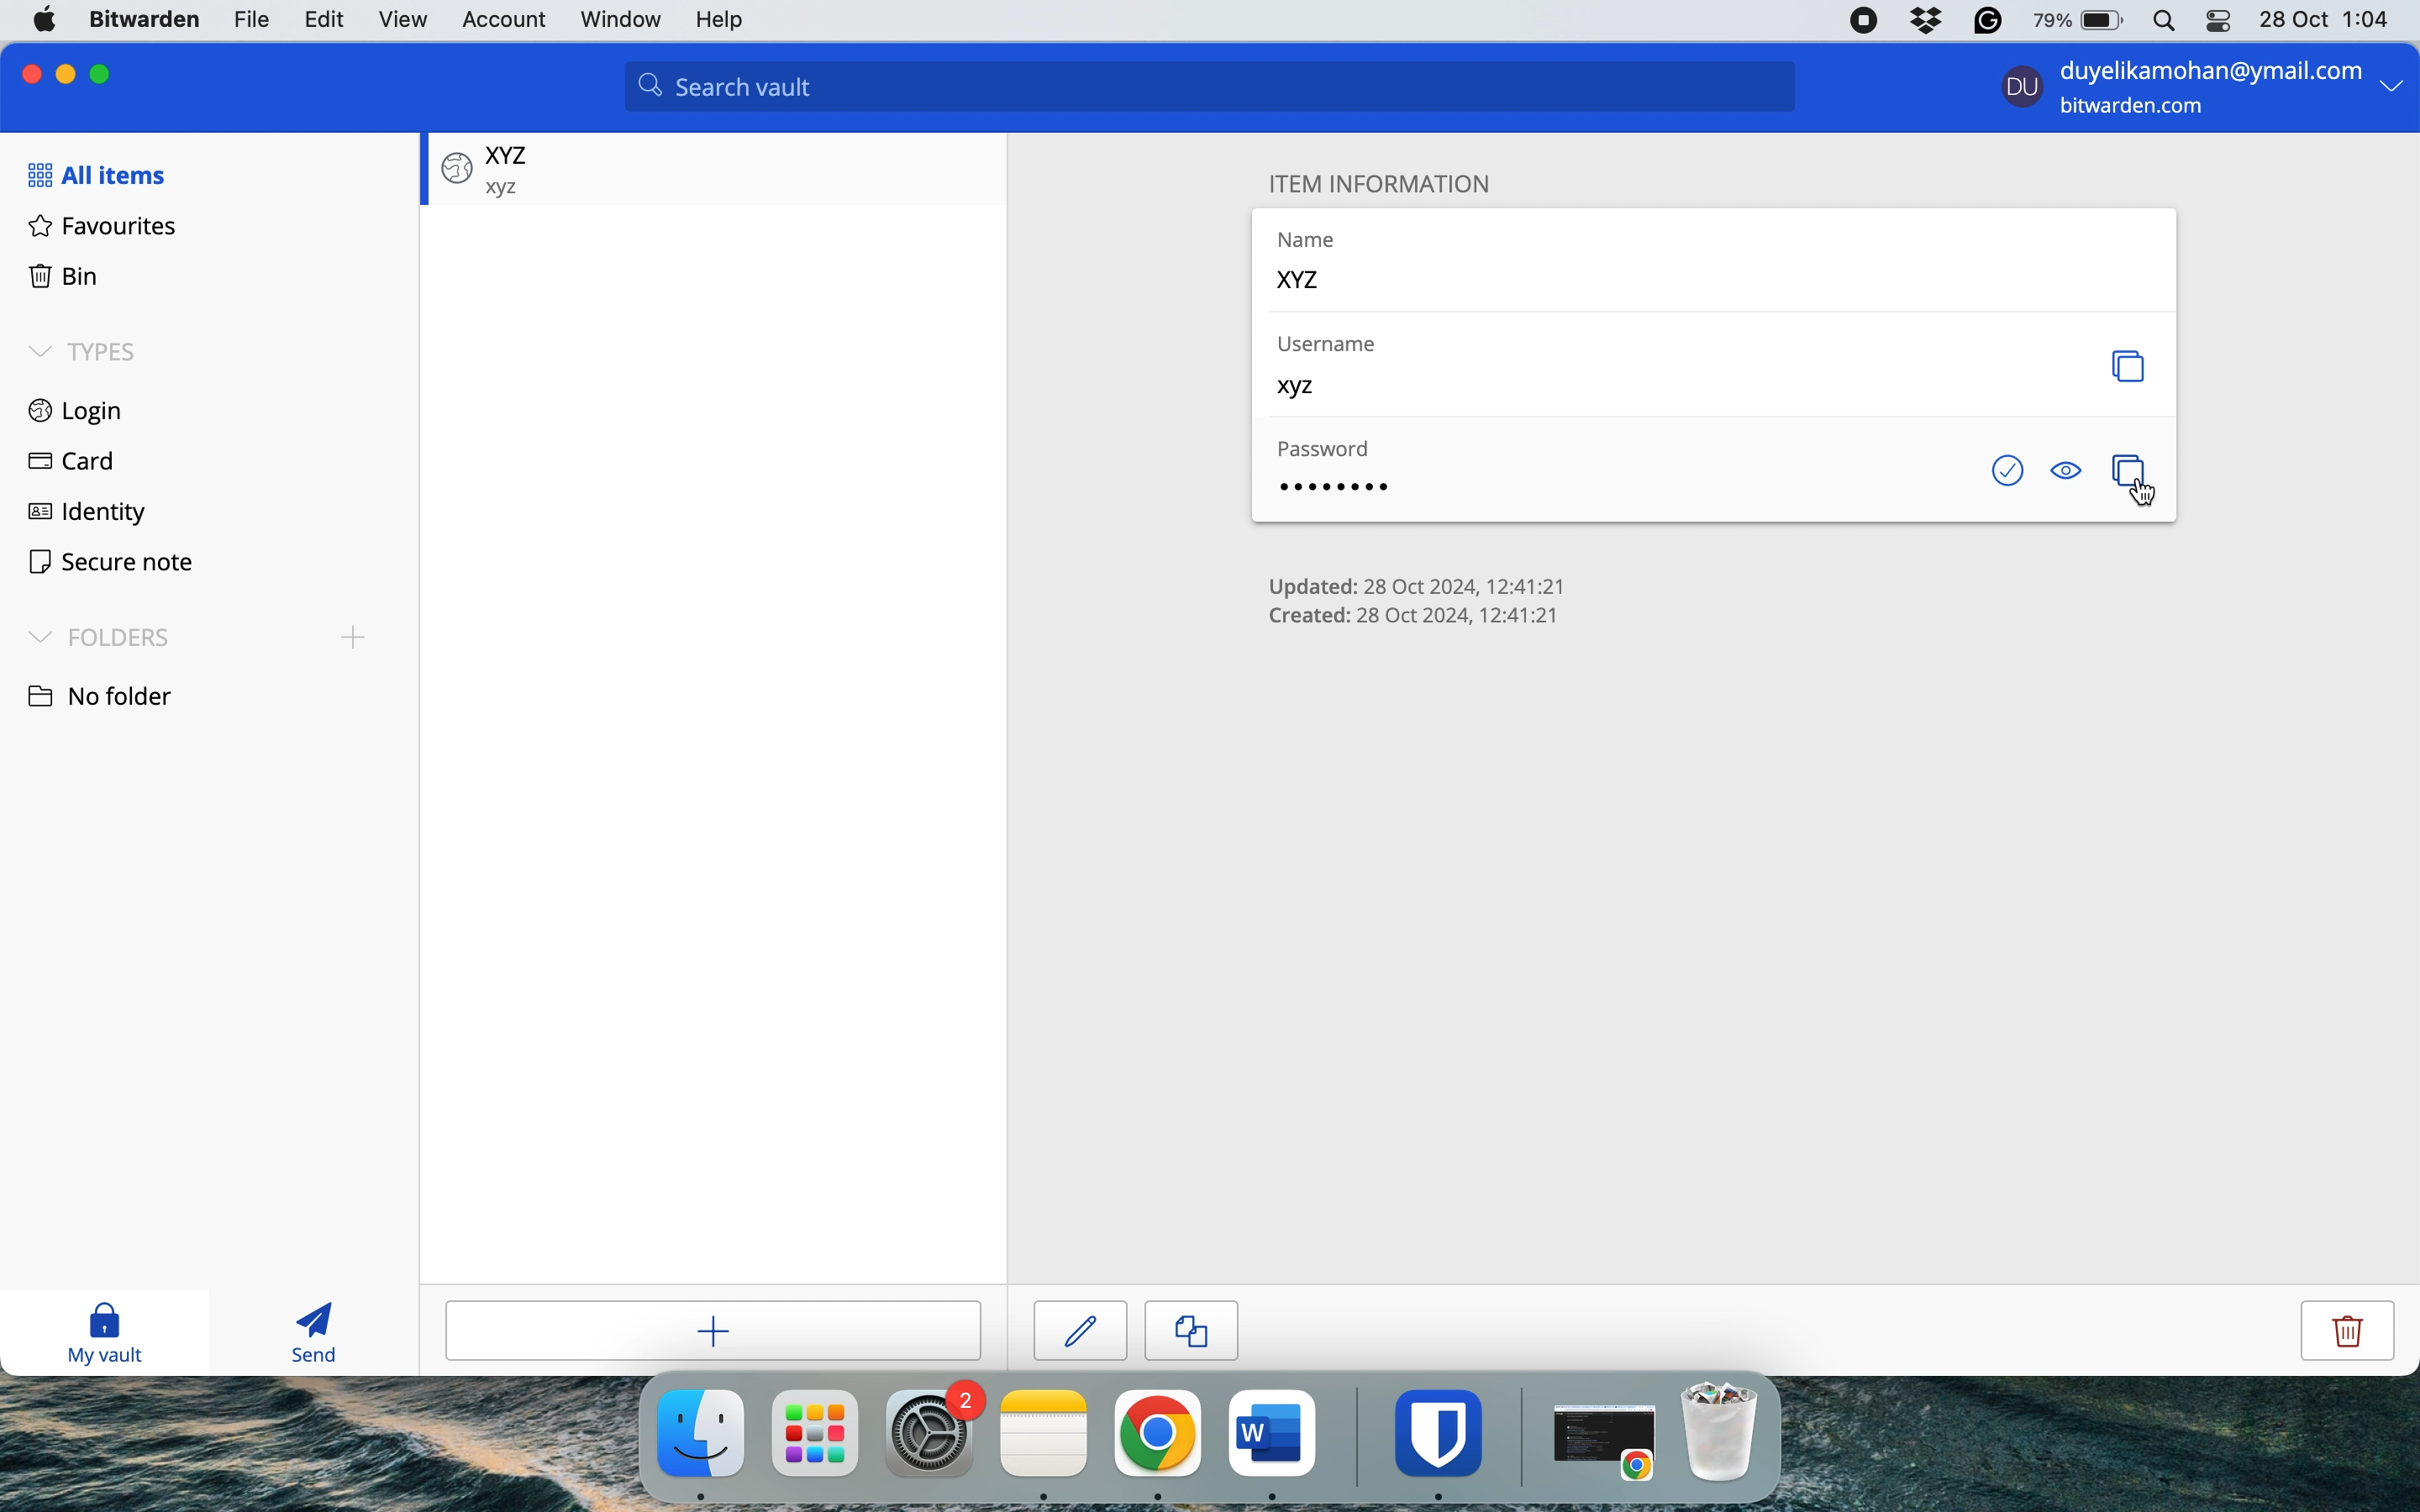  I want to click on more option, so click(2392, 91).